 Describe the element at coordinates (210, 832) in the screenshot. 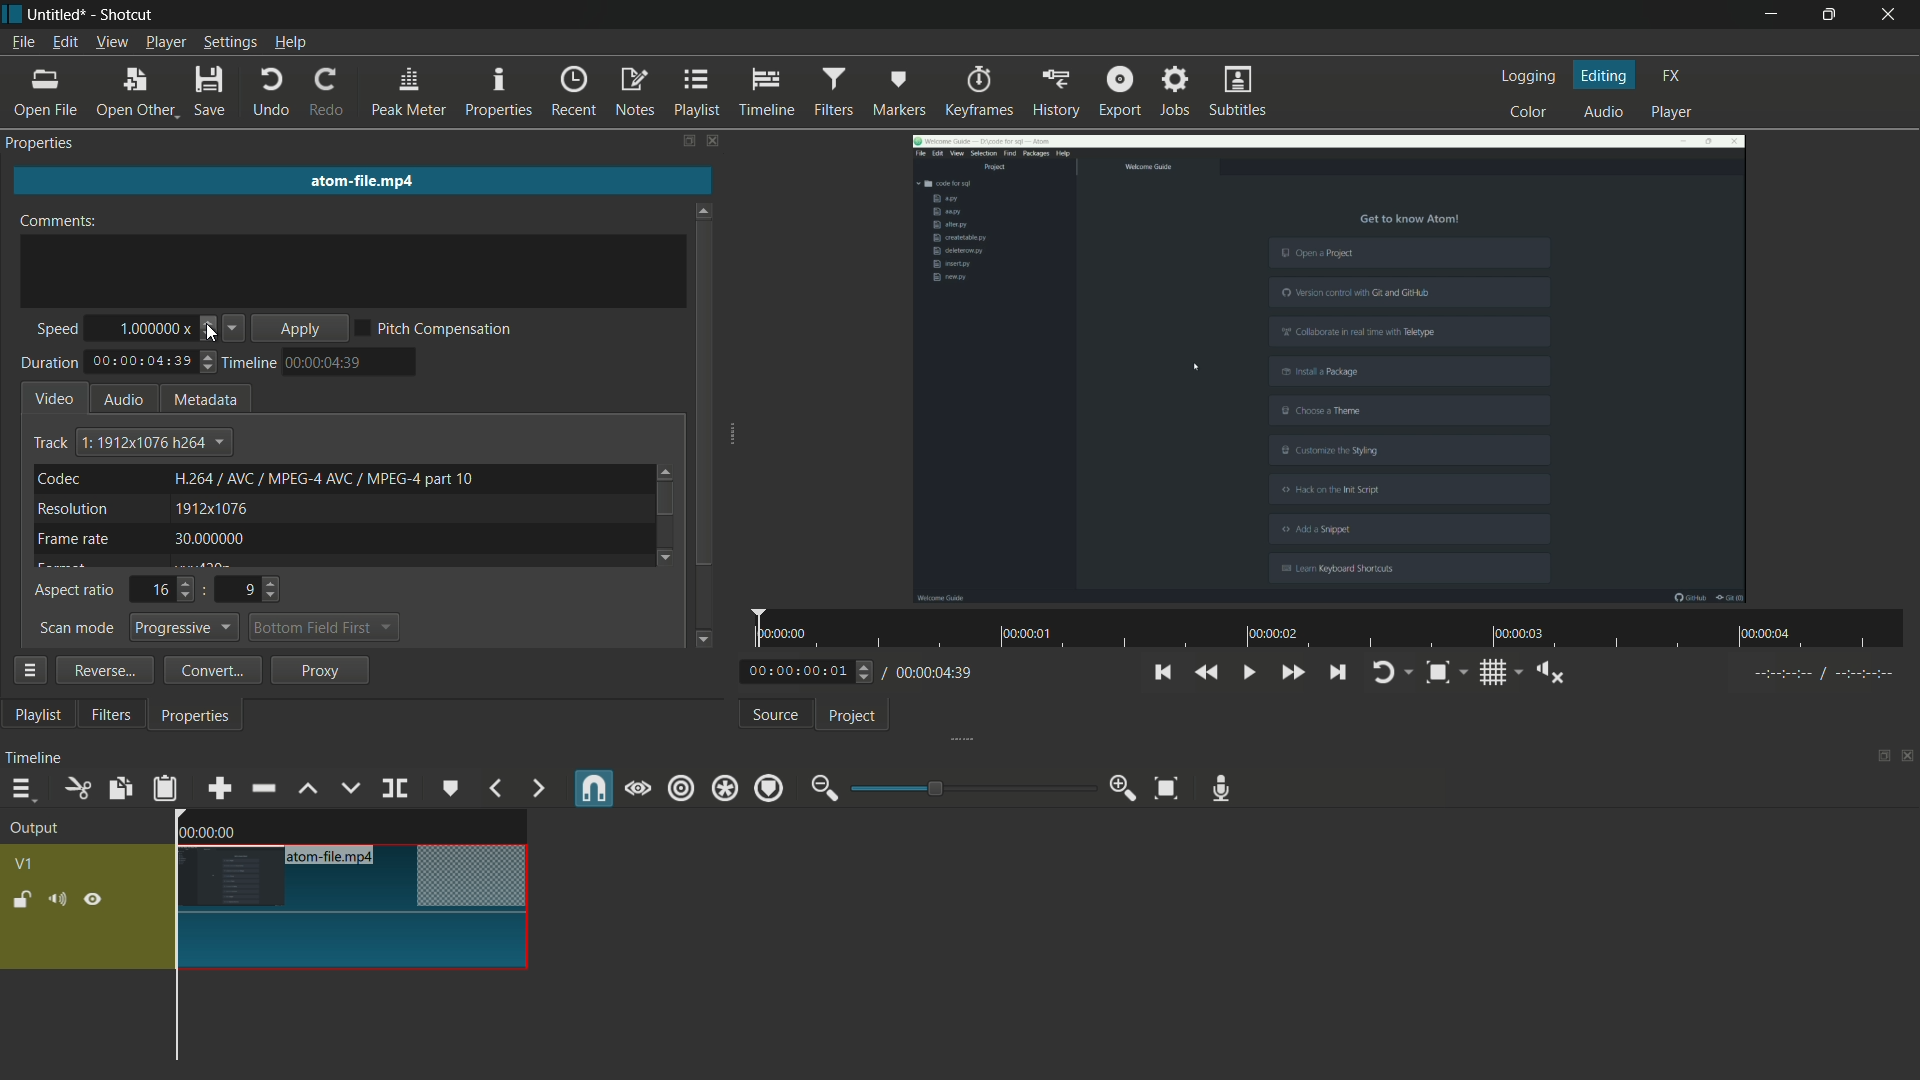

I see `time` at that location.